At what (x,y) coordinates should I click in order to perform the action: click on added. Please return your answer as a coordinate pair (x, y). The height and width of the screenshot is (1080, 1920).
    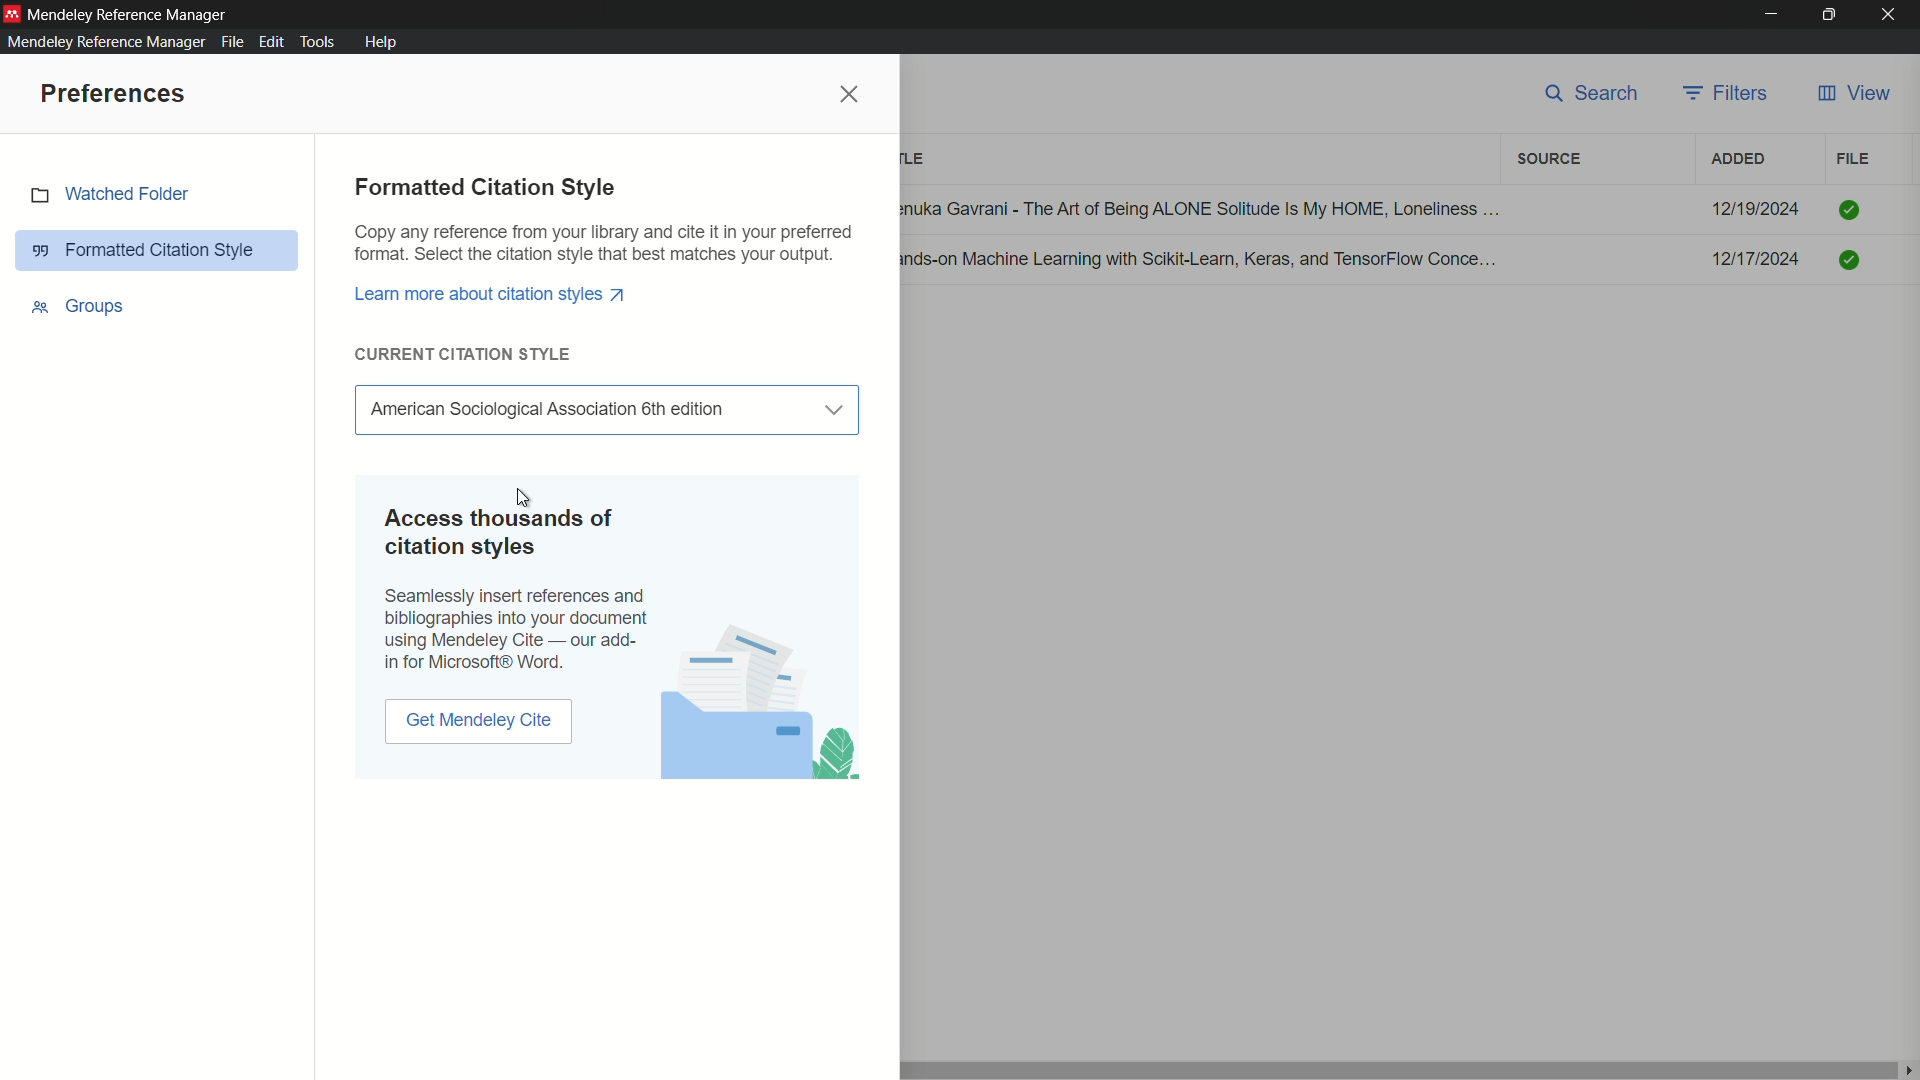
    Looking at the image, I should click on (1739, 160).